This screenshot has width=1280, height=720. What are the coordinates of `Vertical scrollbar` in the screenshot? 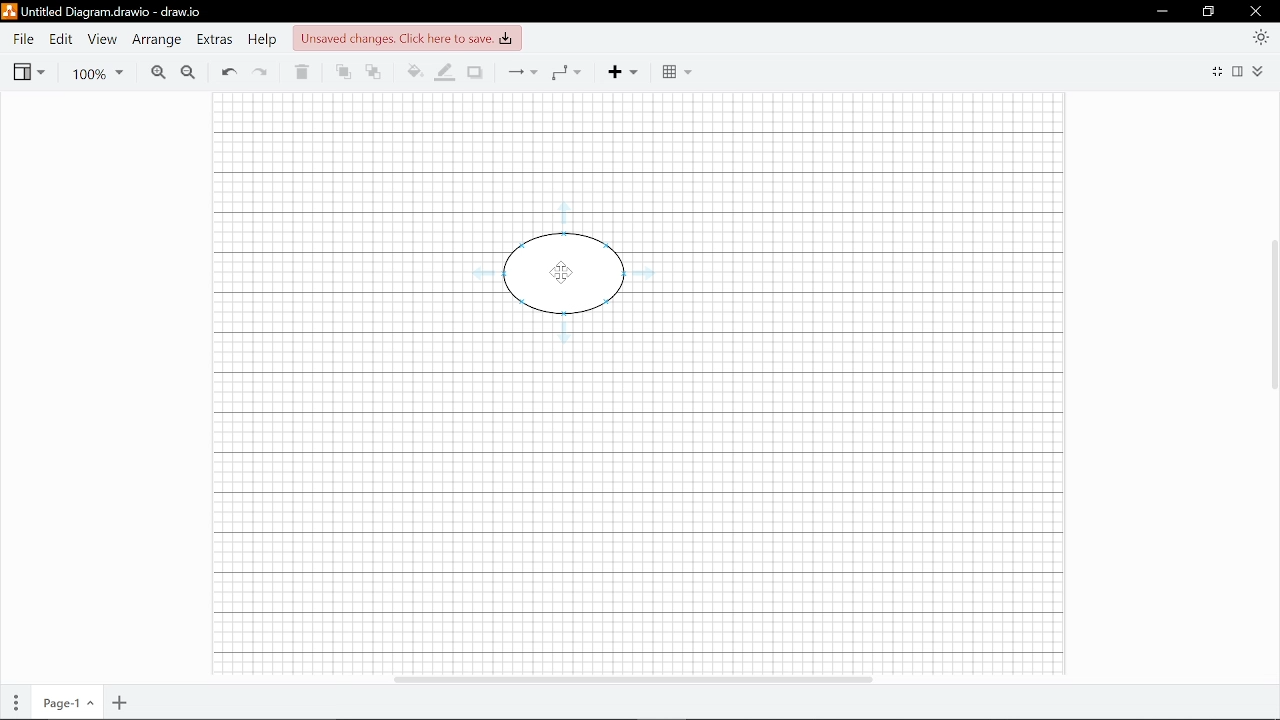 It's located at (1272, 314).